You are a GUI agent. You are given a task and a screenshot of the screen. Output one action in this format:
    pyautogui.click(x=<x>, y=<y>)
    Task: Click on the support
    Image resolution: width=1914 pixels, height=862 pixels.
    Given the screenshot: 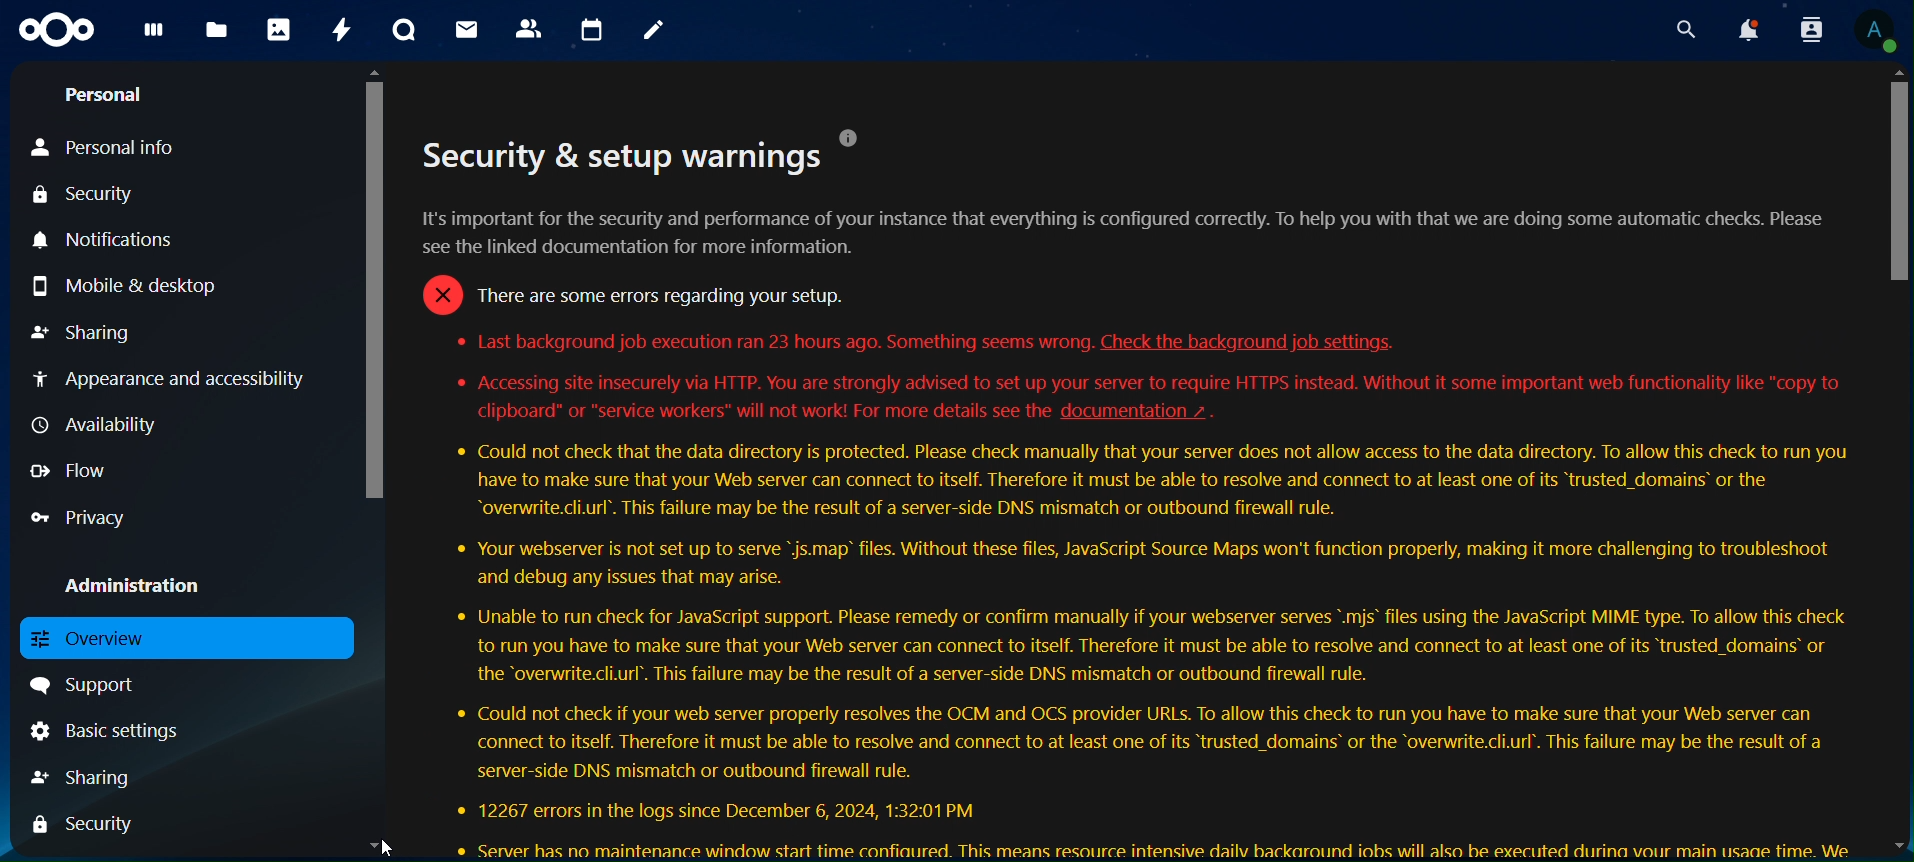 What is the action you would take?
    pyautogui.click(x=86, y=686)
    